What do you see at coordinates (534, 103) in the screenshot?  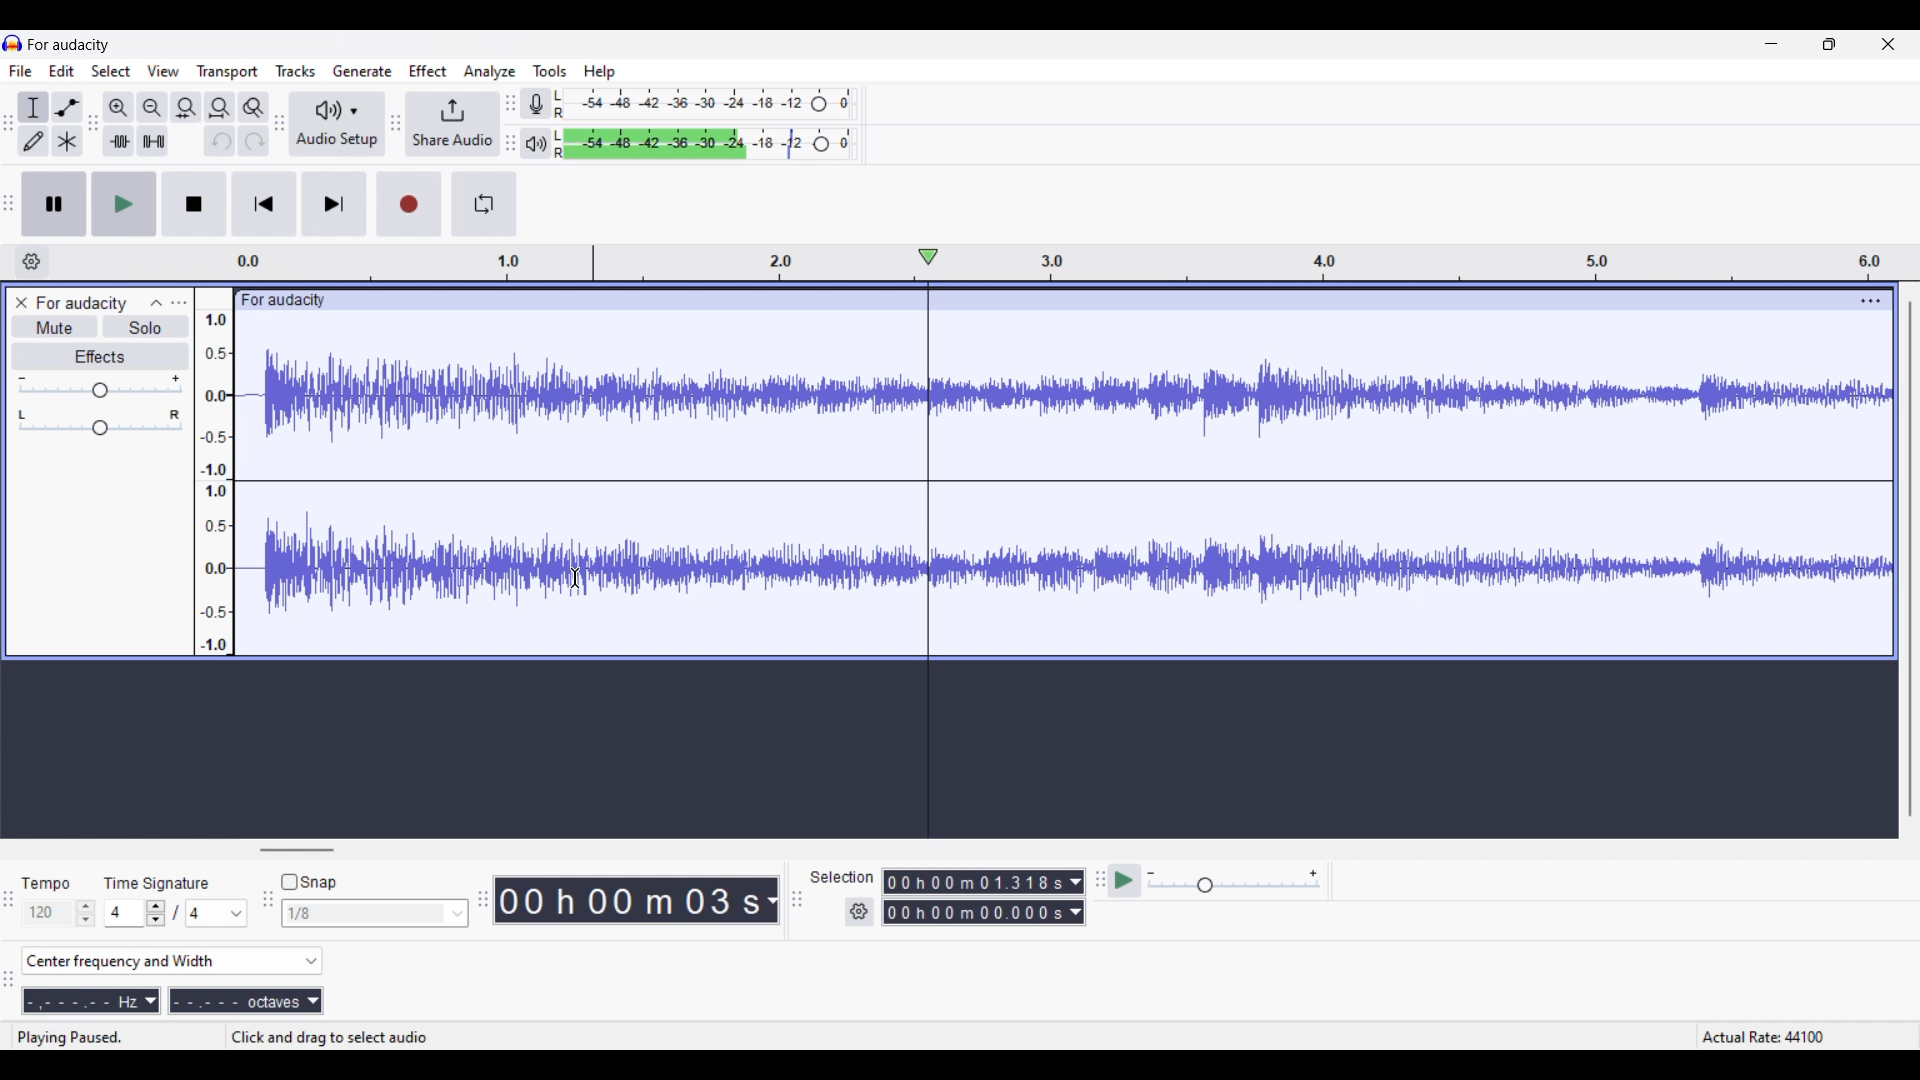 I see `Record meter` at bounding box center [534, 103].